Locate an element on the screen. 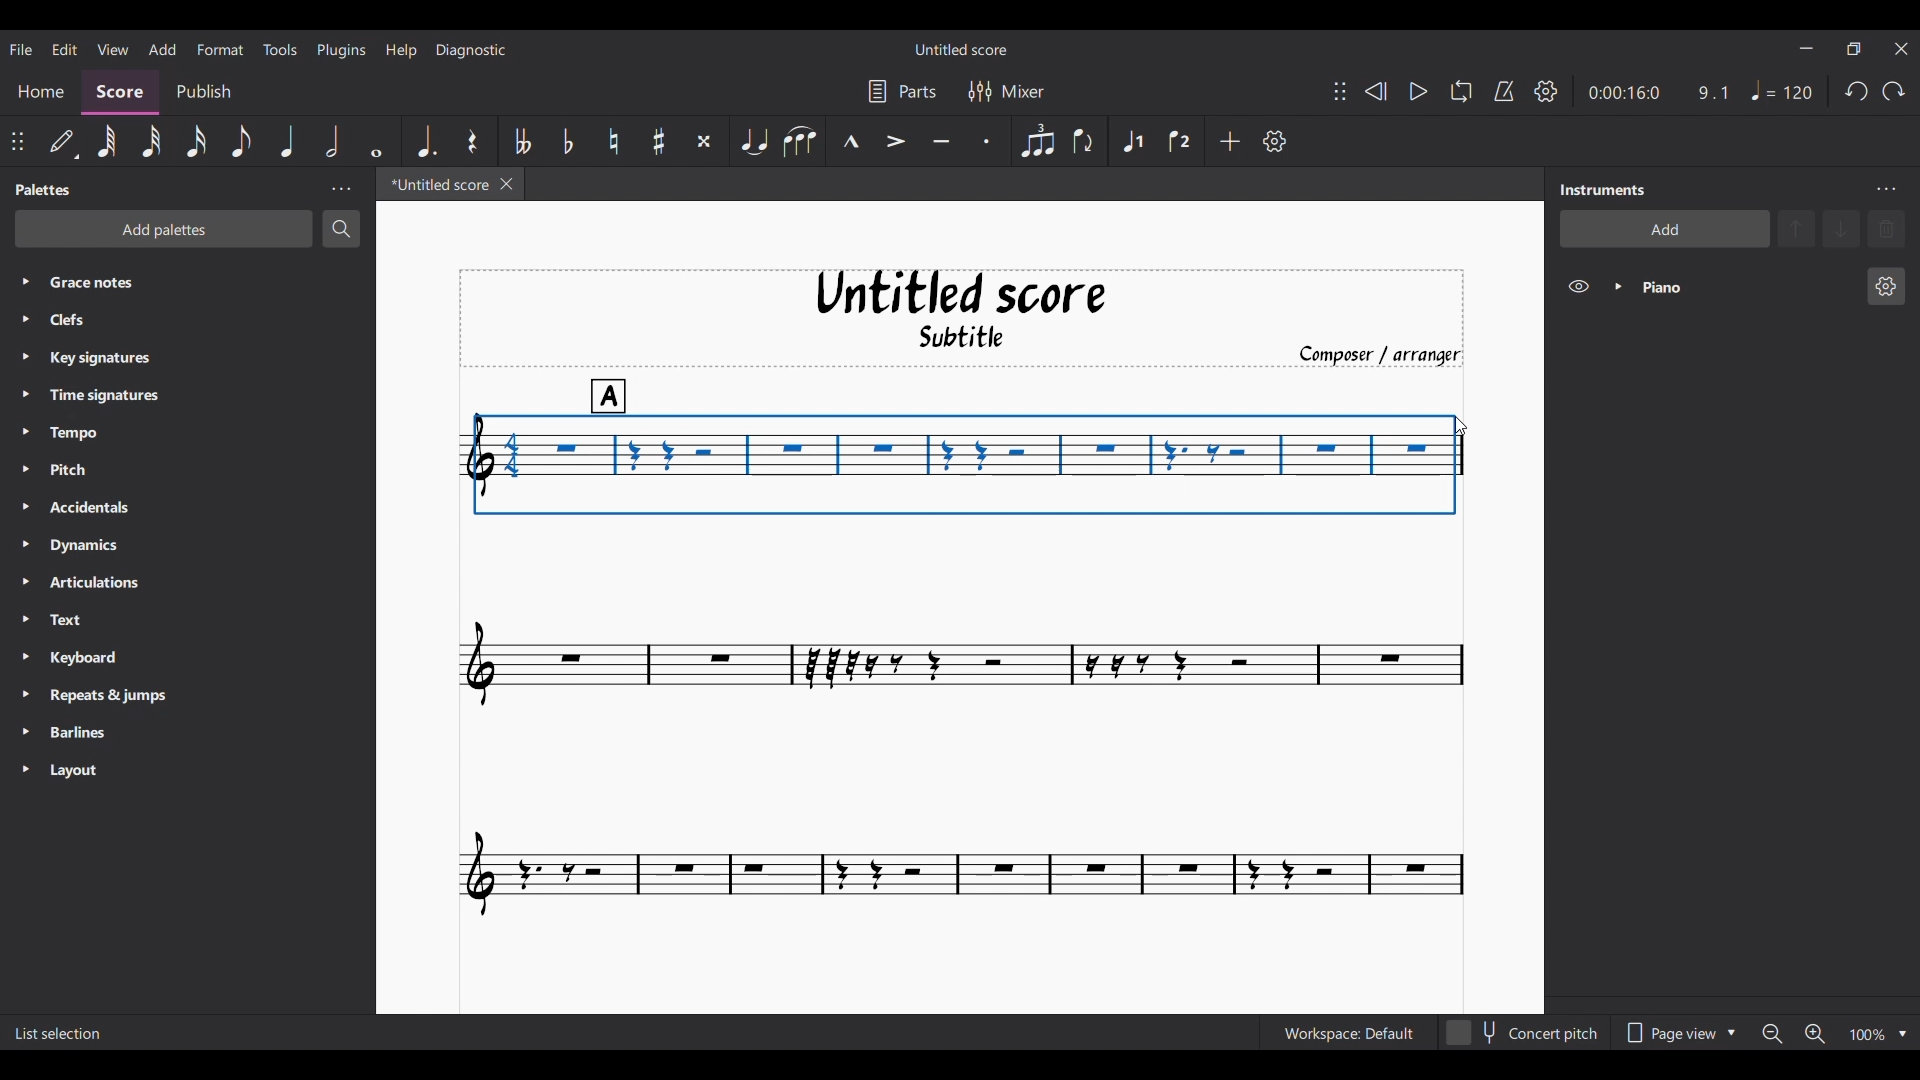  Layout is located at coordinates (104, 772).